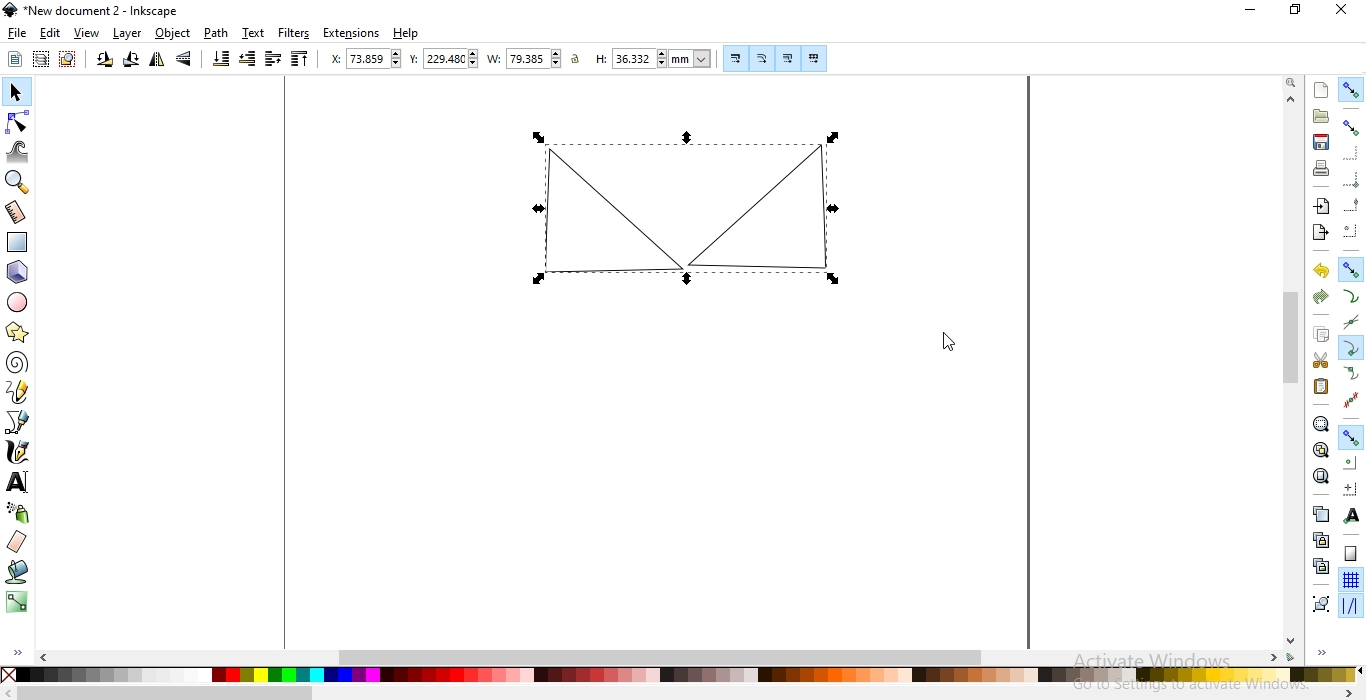 The height and width of the screenshot is (700, 1366). Describe the element at coordinates (1352, 177) in the screenshot. I see `snap bounding box corners` at that location.